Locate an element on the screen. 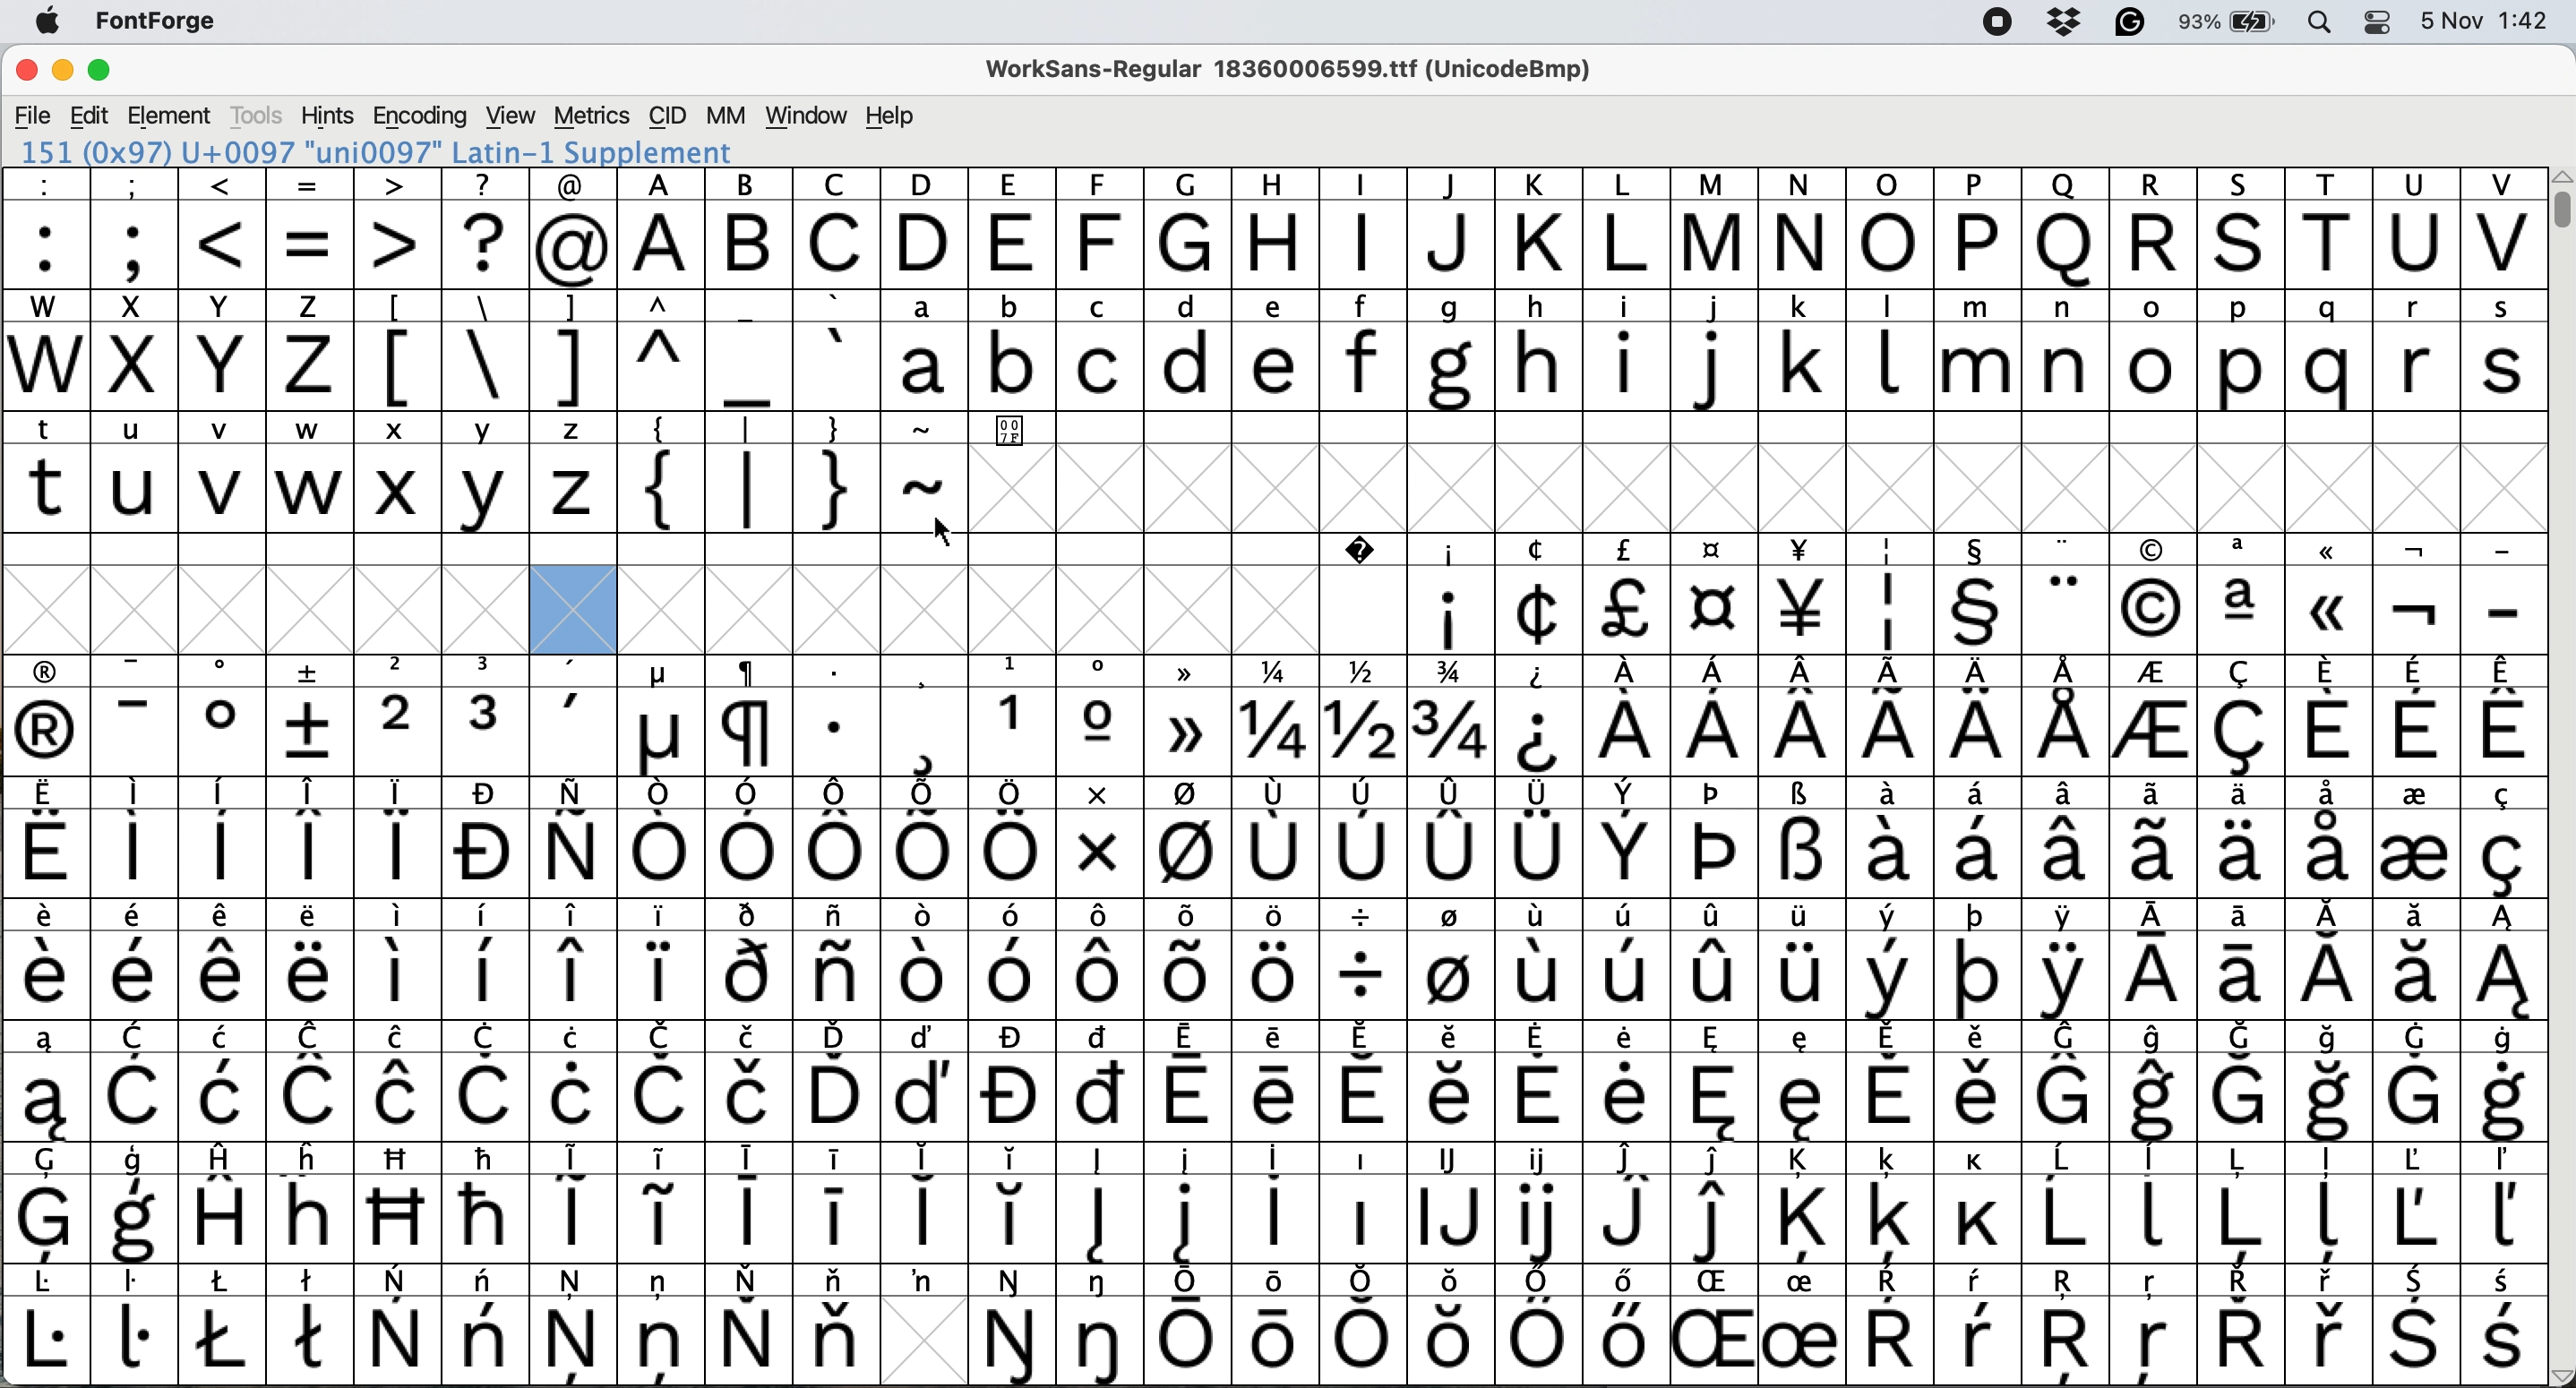 The image size is (2576, 1388). symbol is located at coordinates (1451, 1202).